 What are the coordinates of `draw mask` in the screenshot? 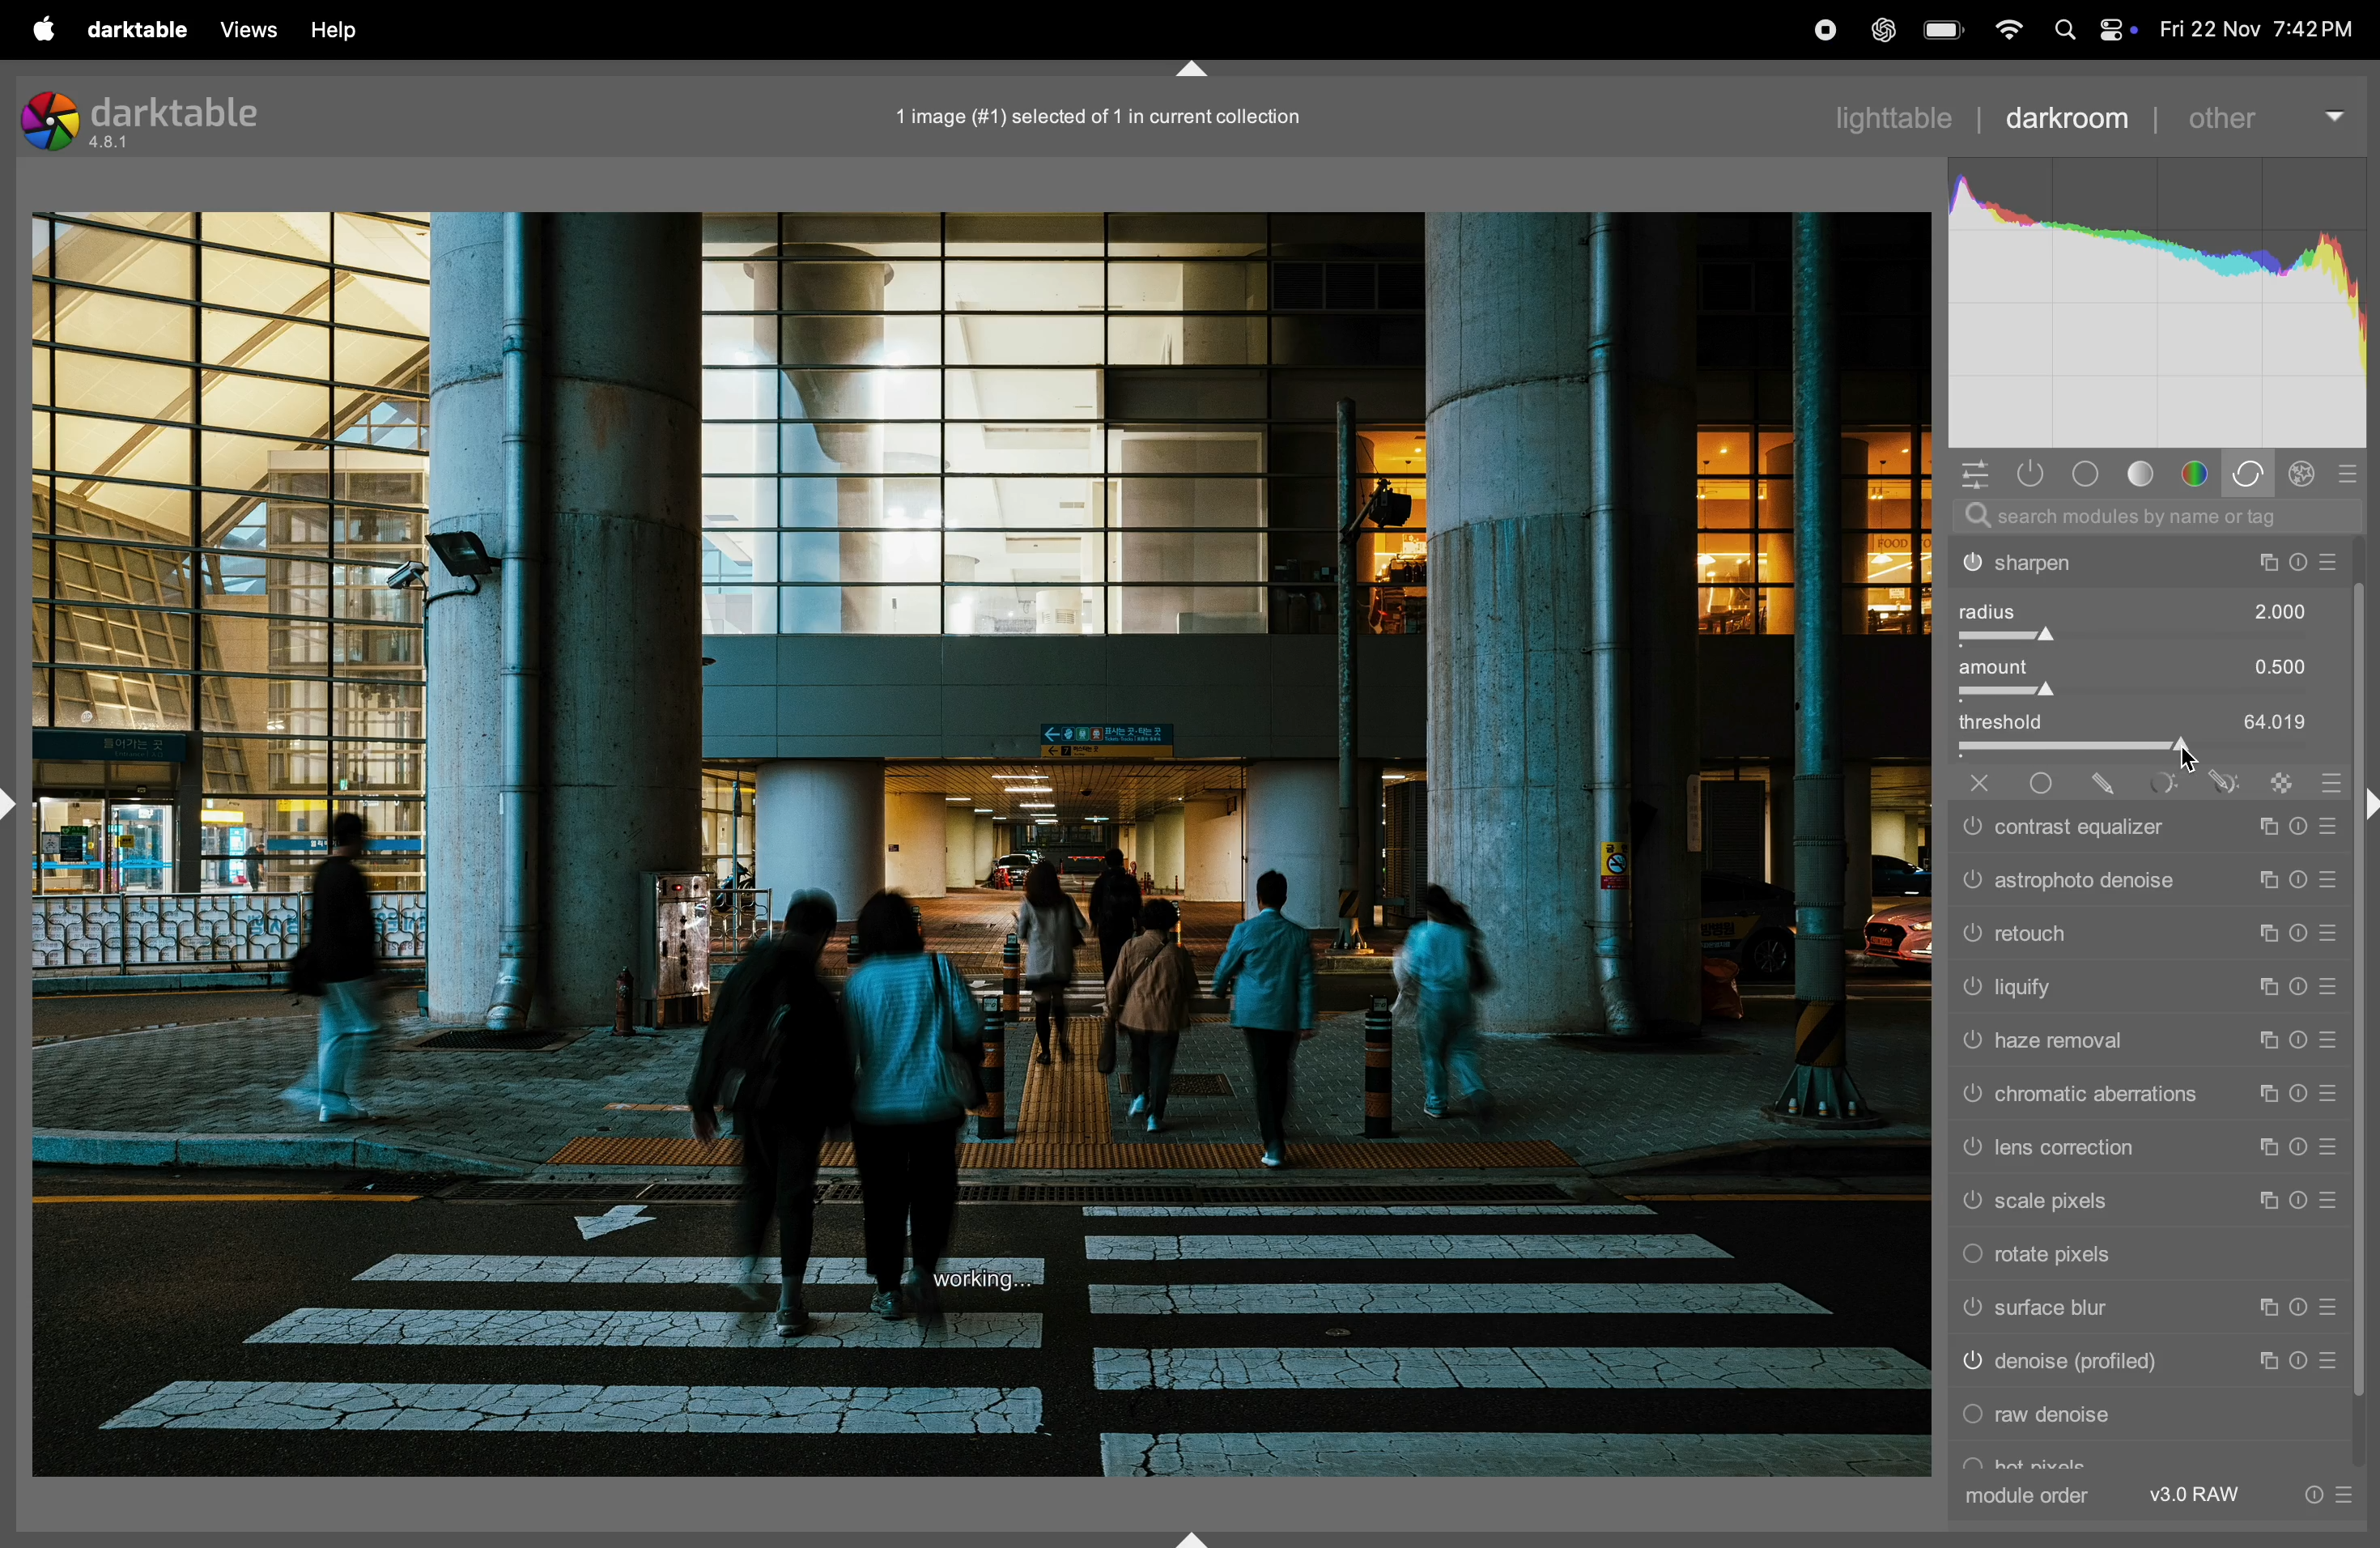 It's located at (2102, 783).